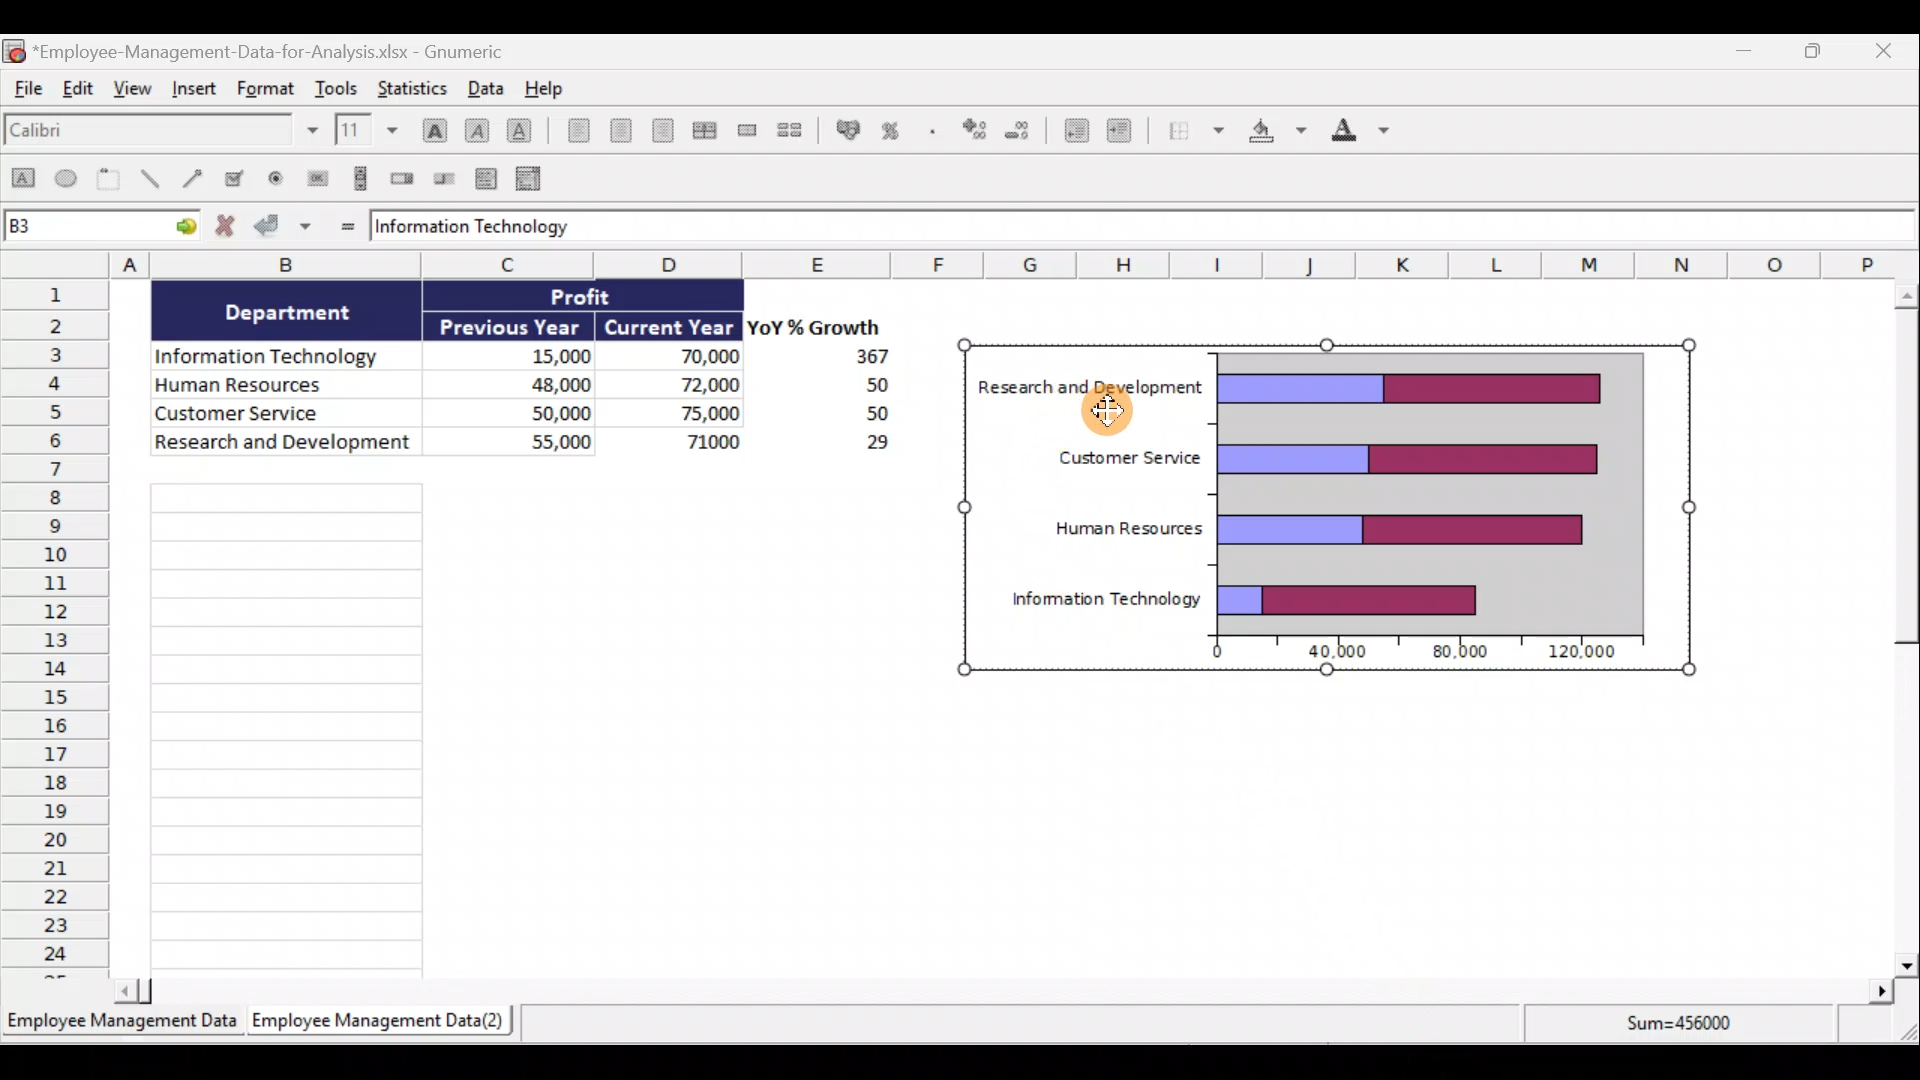  Describe the element at coordinates (512, 323) in the screenshot. I see `Previous Year` at that location.